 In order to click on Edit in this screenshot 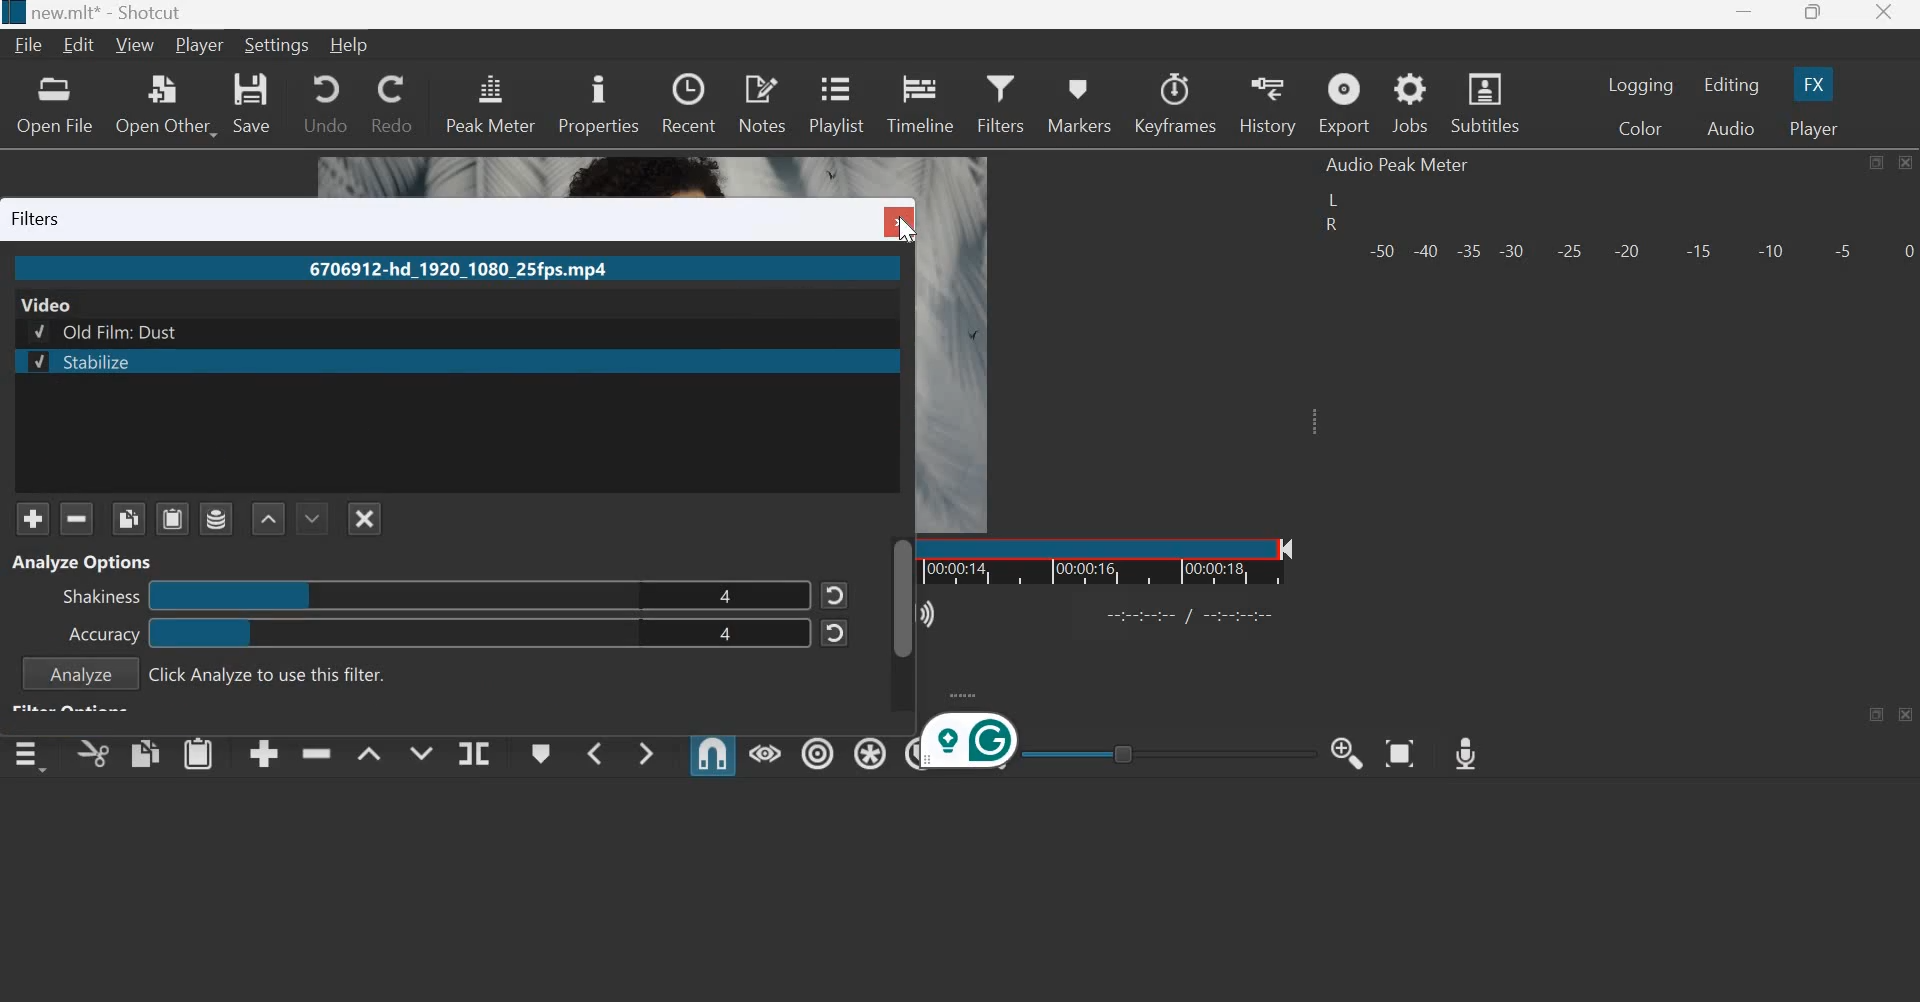, I will do `click(81, 46)`.